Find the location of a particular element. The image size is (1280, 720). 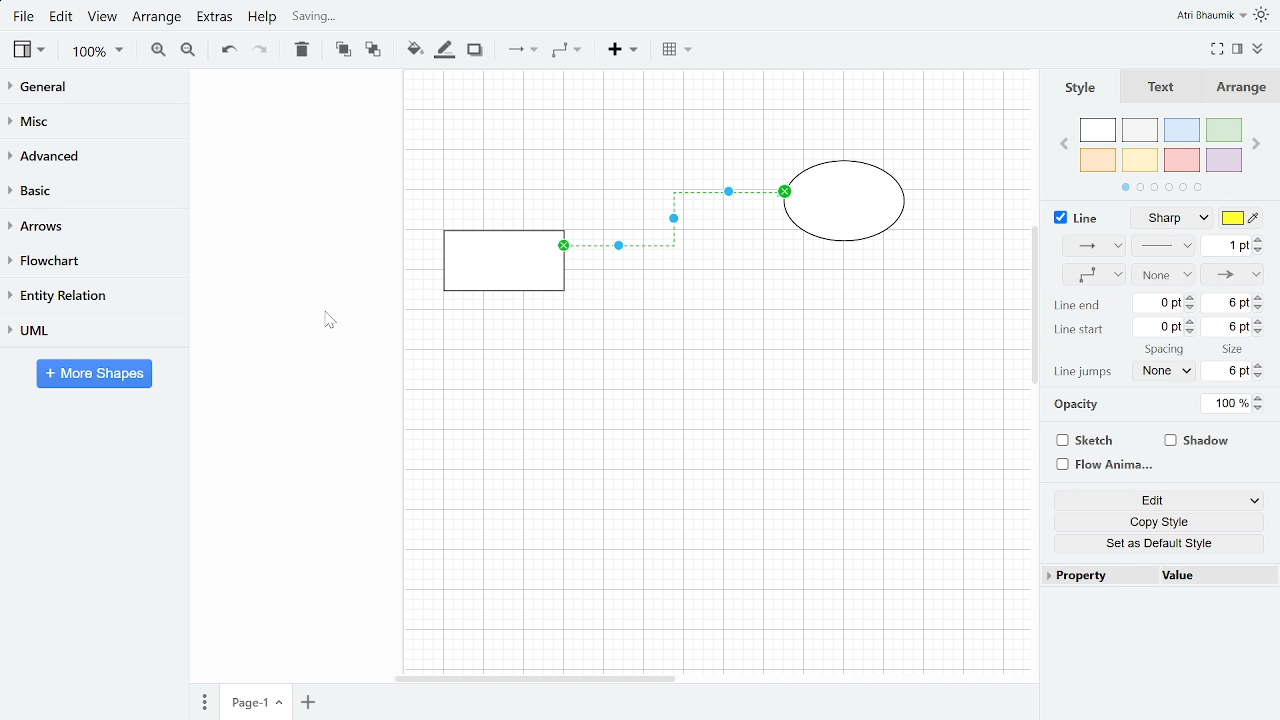

Increase opacity is located at coordinates (1260, 399).